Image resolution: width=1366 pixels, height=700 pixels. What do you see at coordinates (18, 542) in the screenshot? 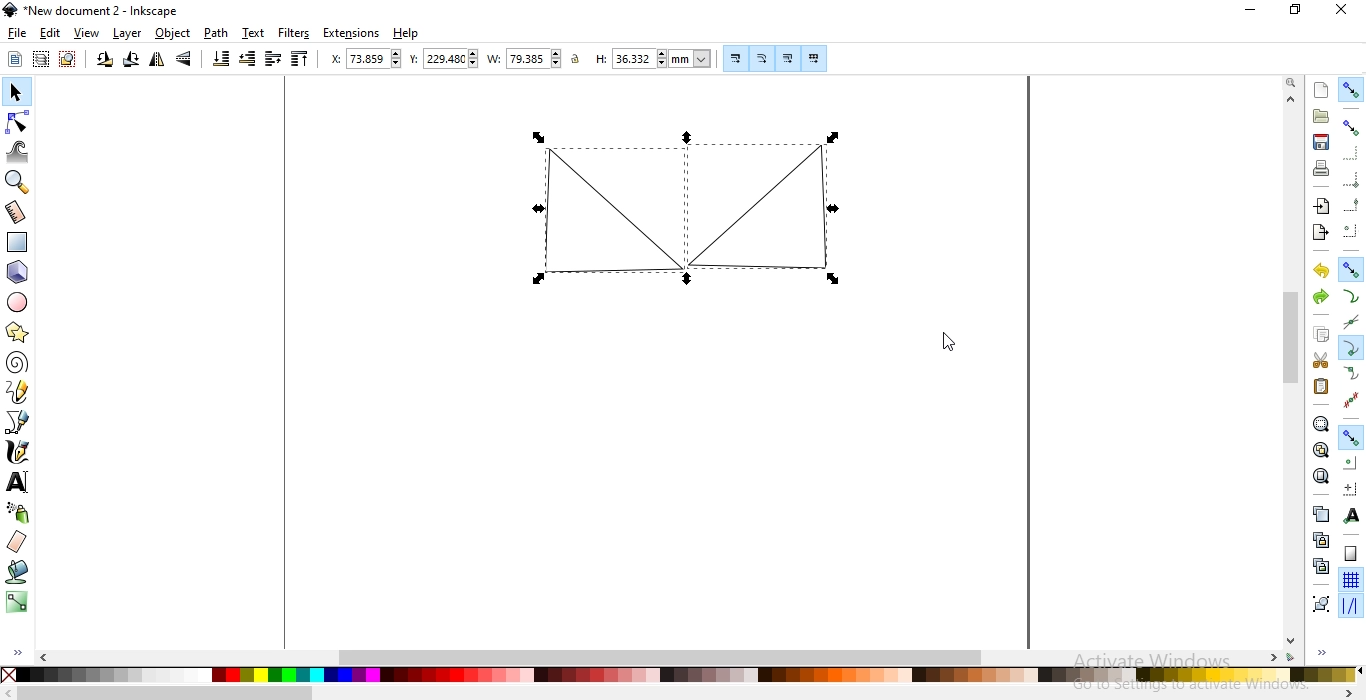
I see `erase existing paths` at bounding box center [18, 542].